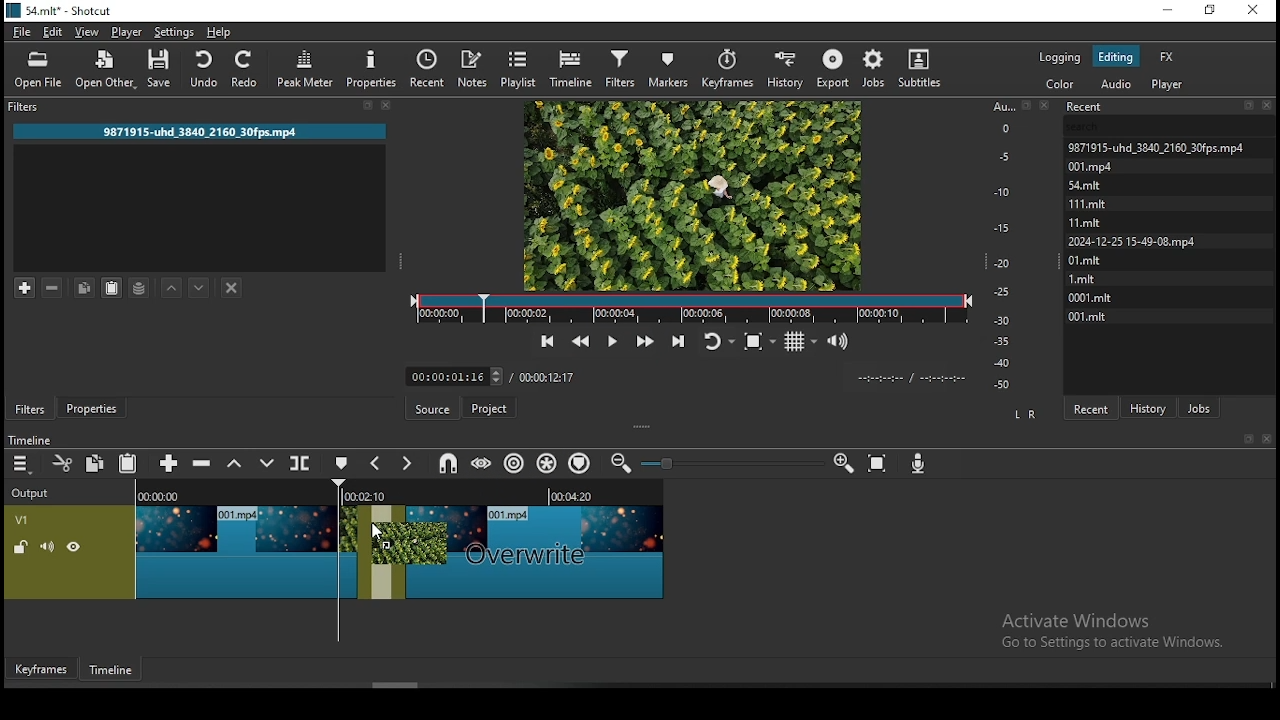 This screenshot has width=1280, height=720. Describe the element at coordinates (339, 464) in the screenshot. I see `create/edit marker` at that location.